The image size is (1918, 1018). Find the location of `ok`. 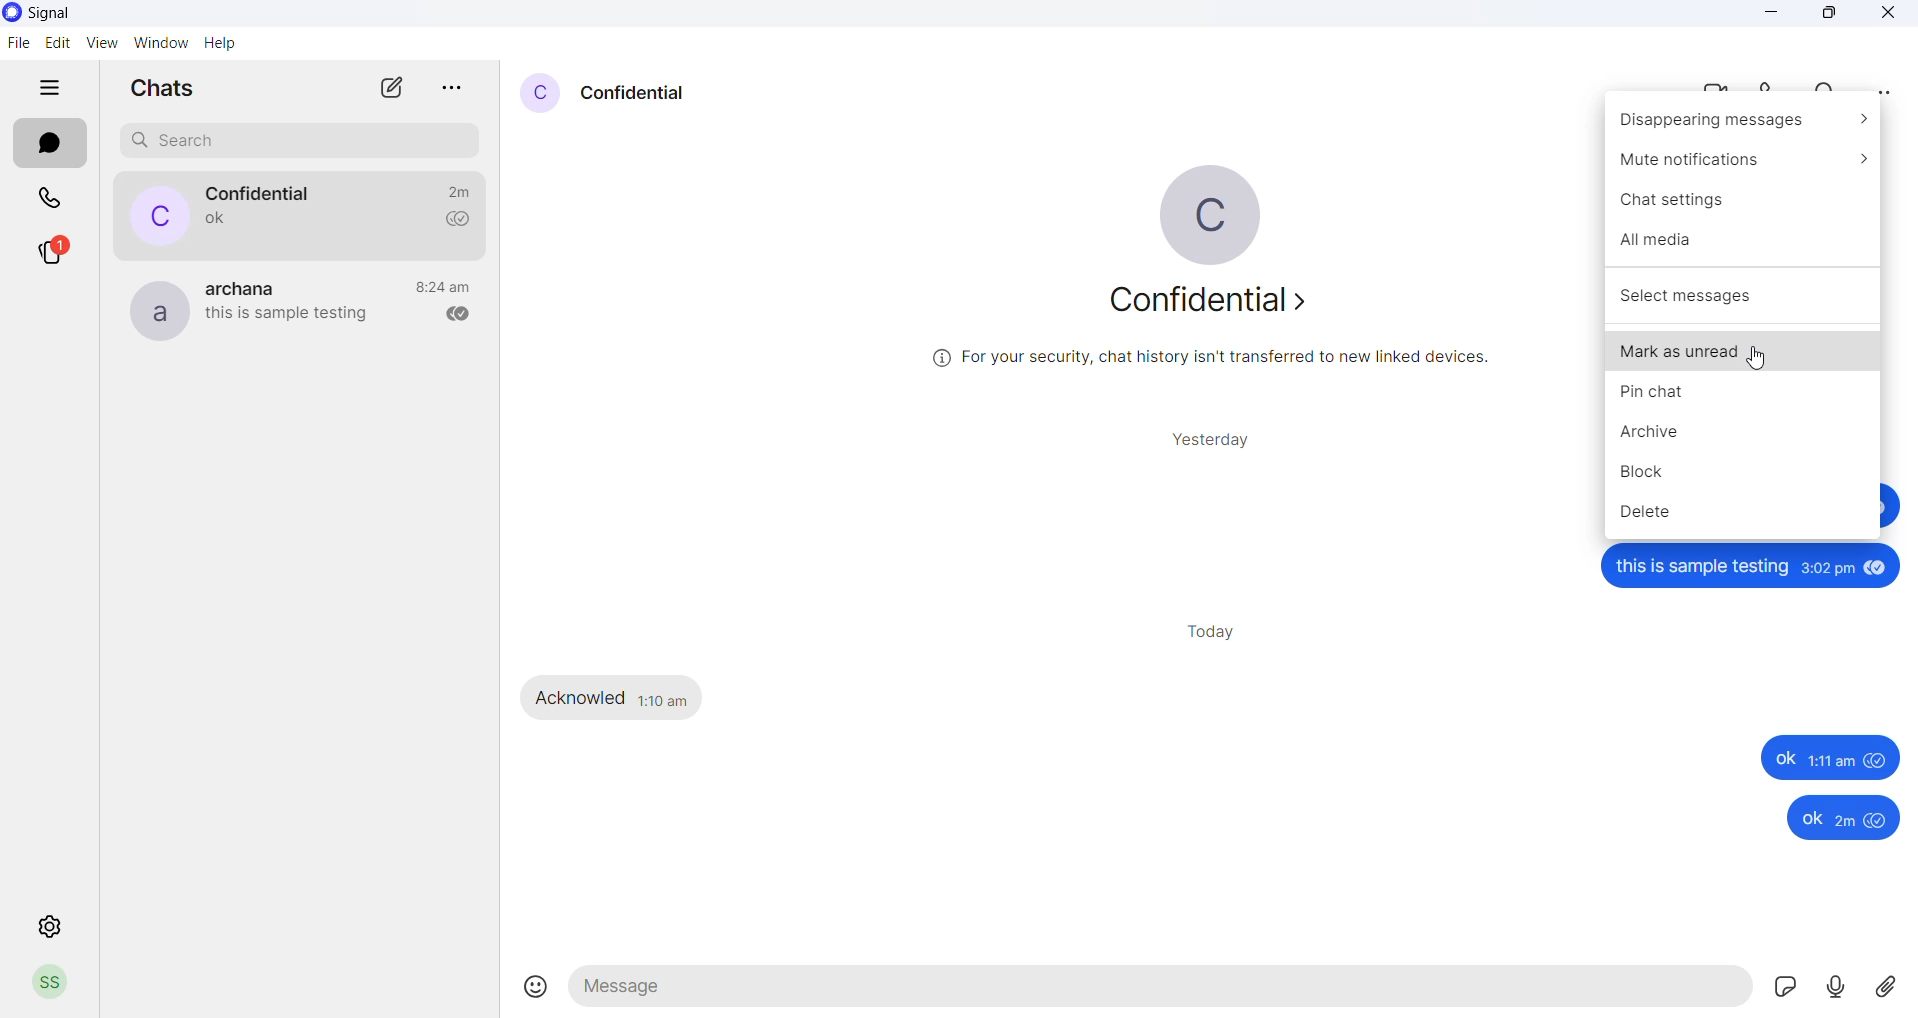

ok is located at coordinates (1810, 759).